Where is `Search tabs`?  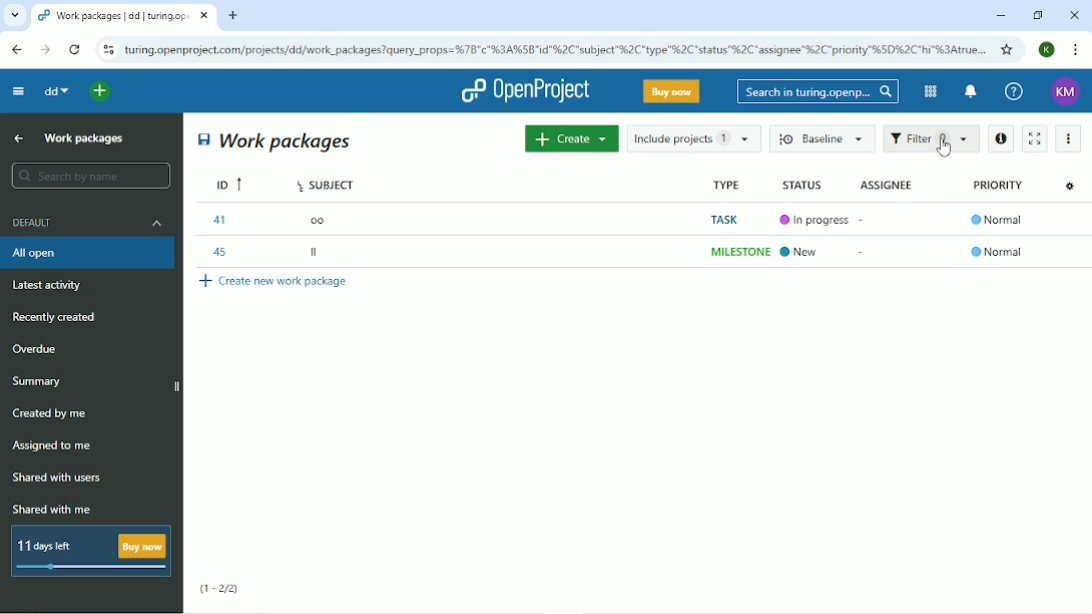 Search tabs is located at coordinates (15, 16).